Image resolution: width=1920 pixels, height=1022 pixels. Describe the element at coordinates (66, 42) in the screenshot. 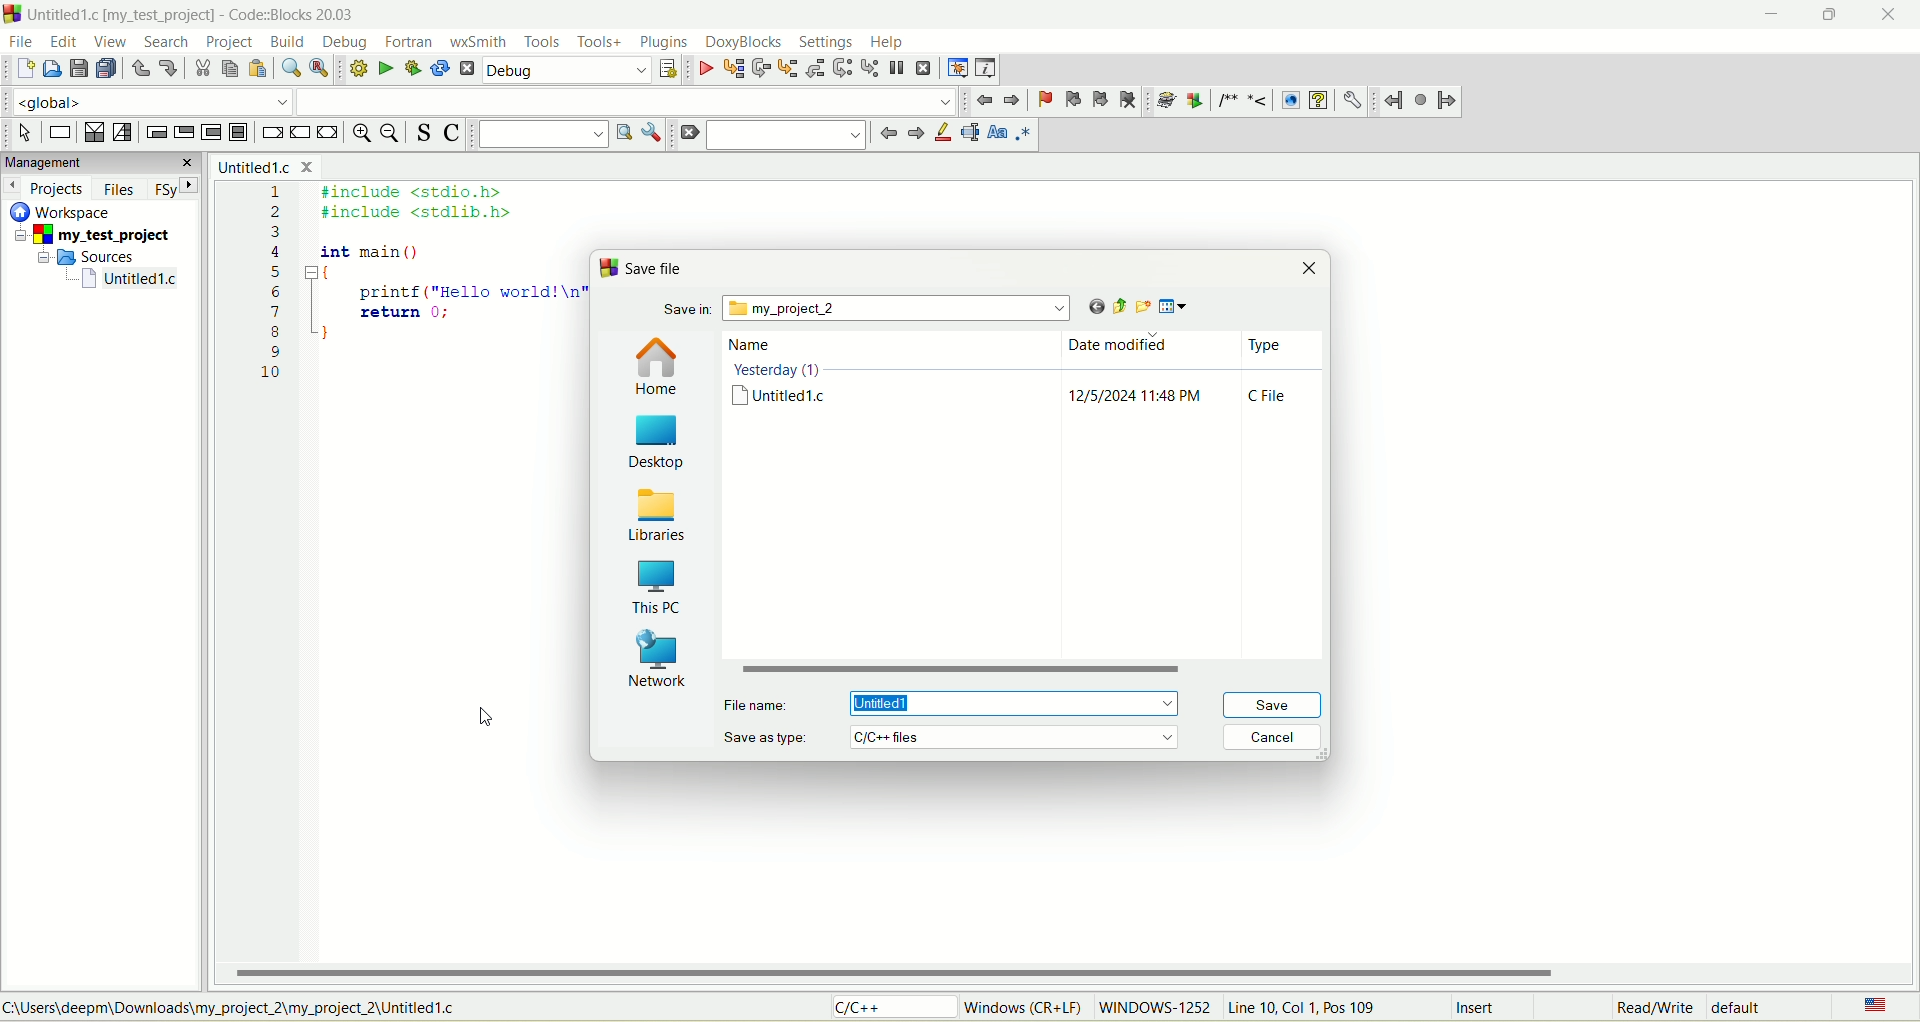

I see `edit` at that location.